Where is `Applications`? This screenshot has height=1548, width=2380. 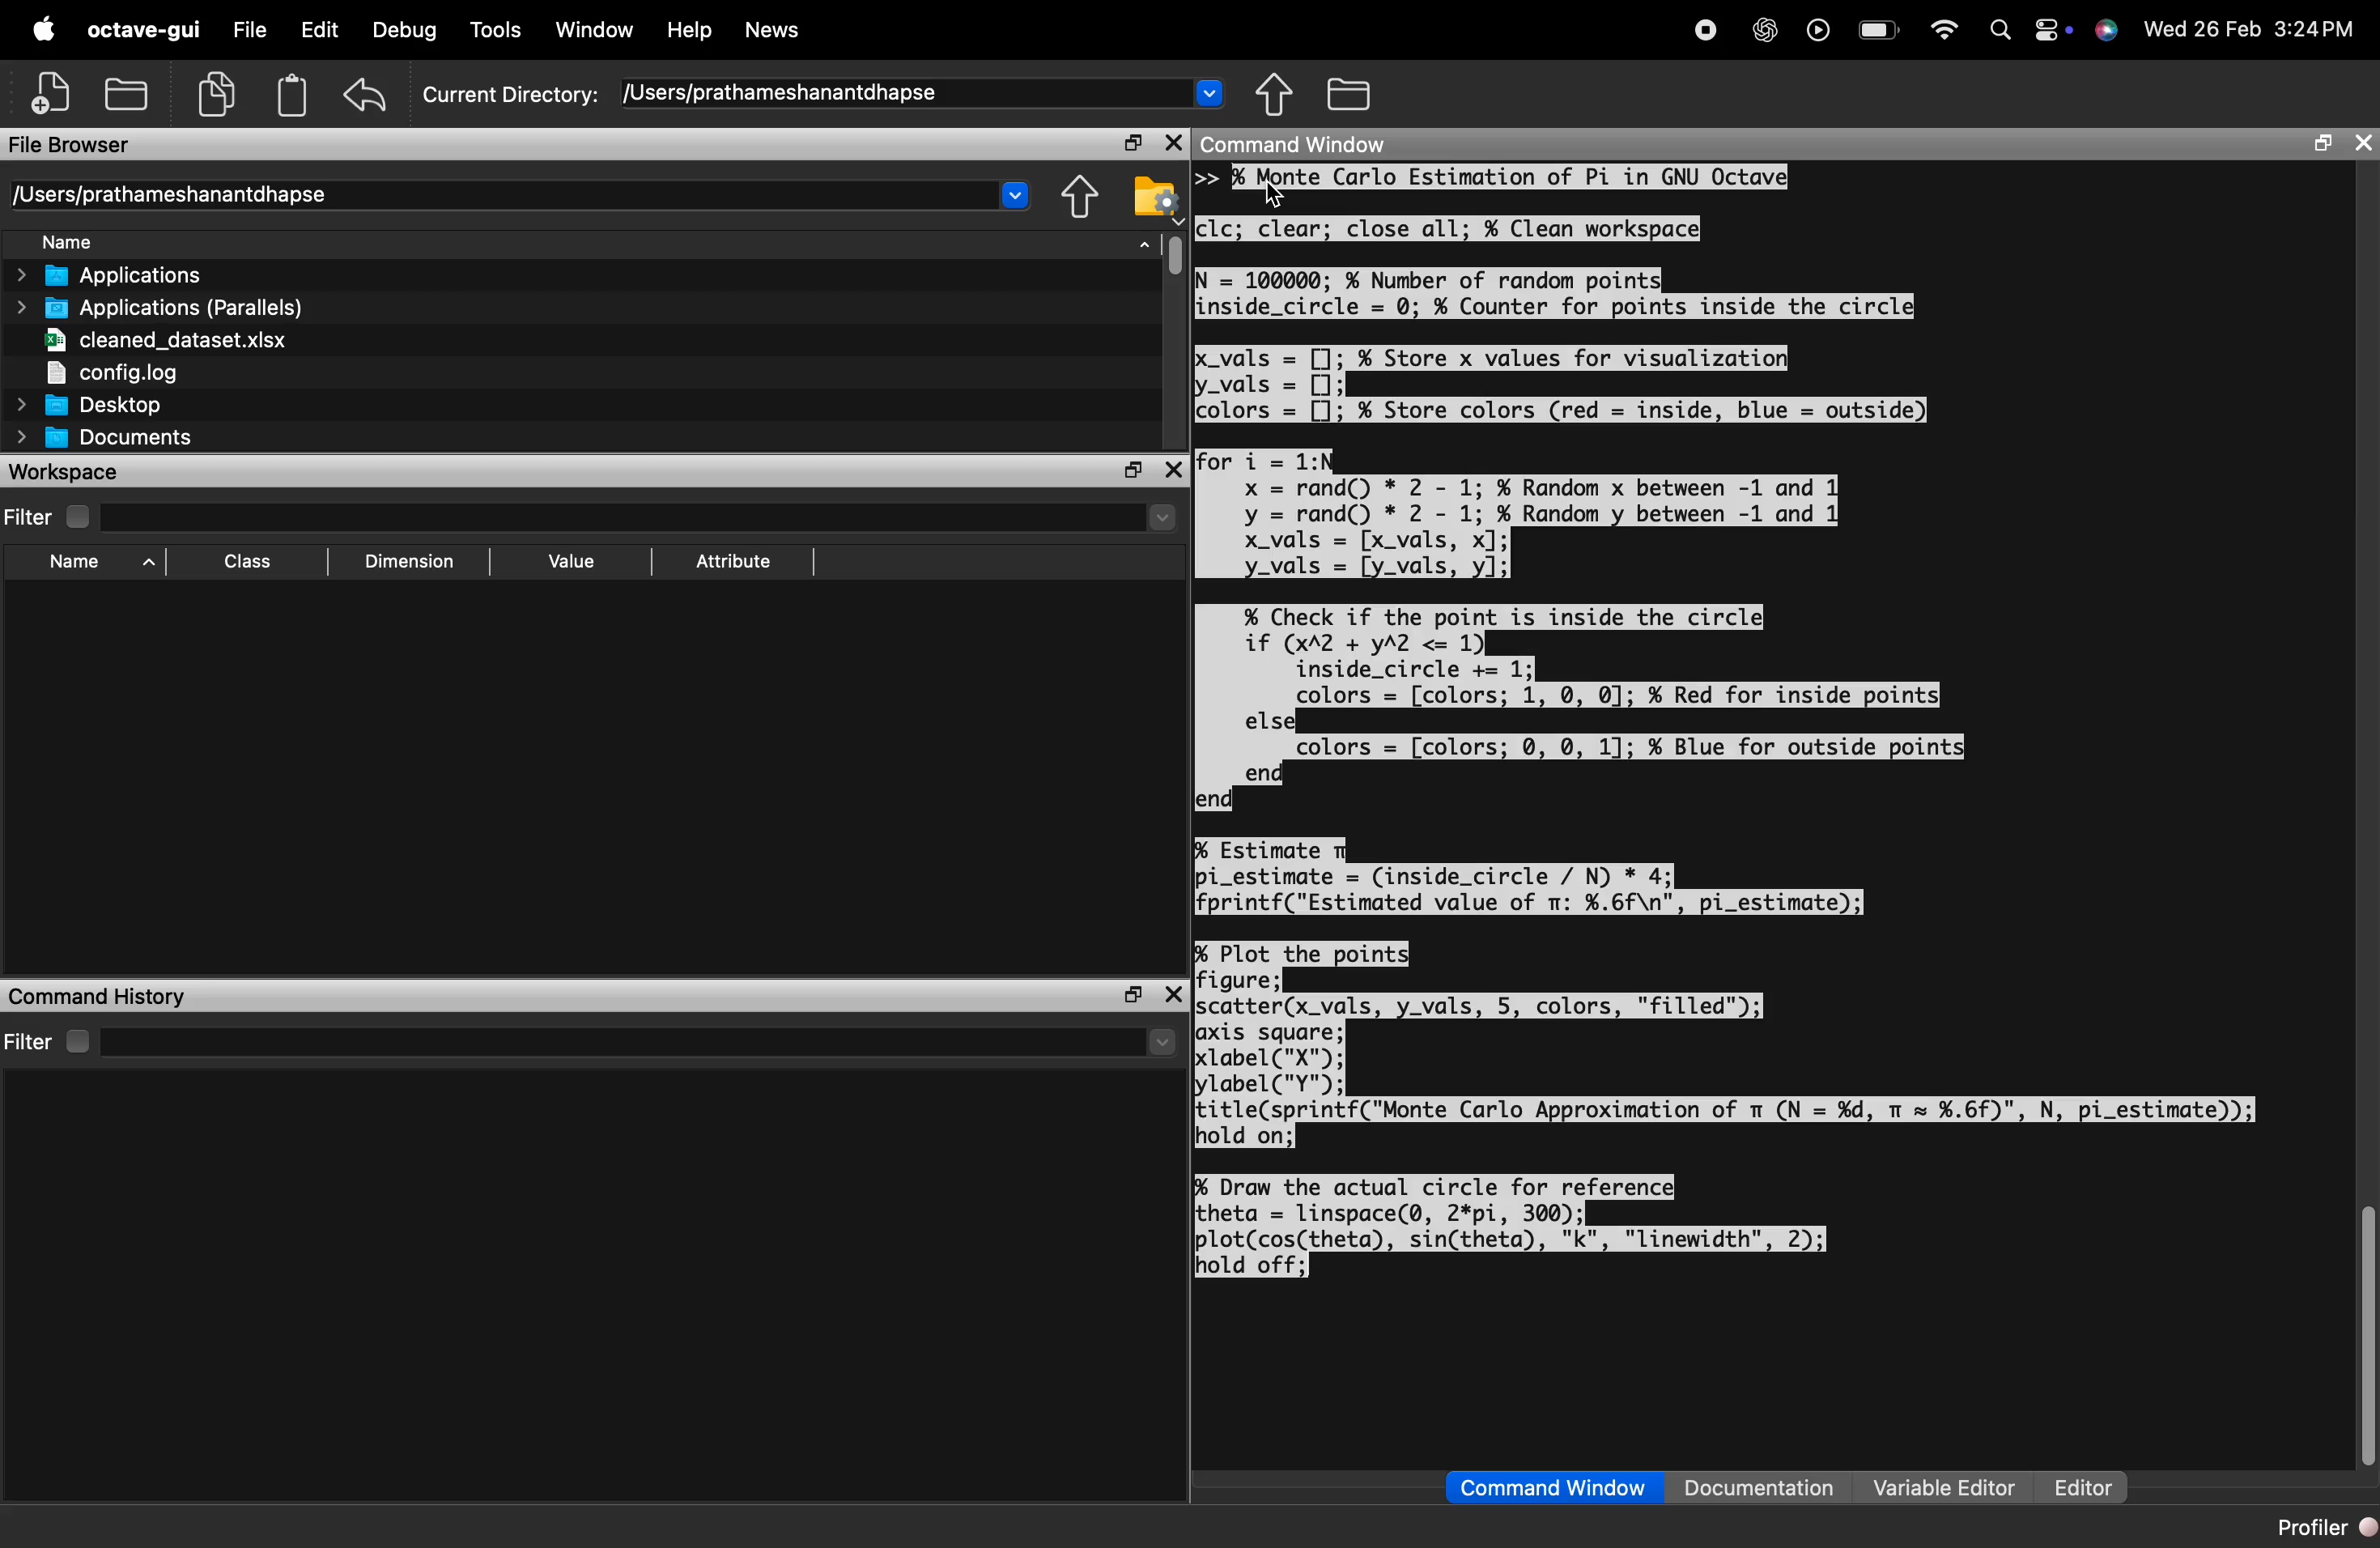
Applications is located at coordinates (122, 276).